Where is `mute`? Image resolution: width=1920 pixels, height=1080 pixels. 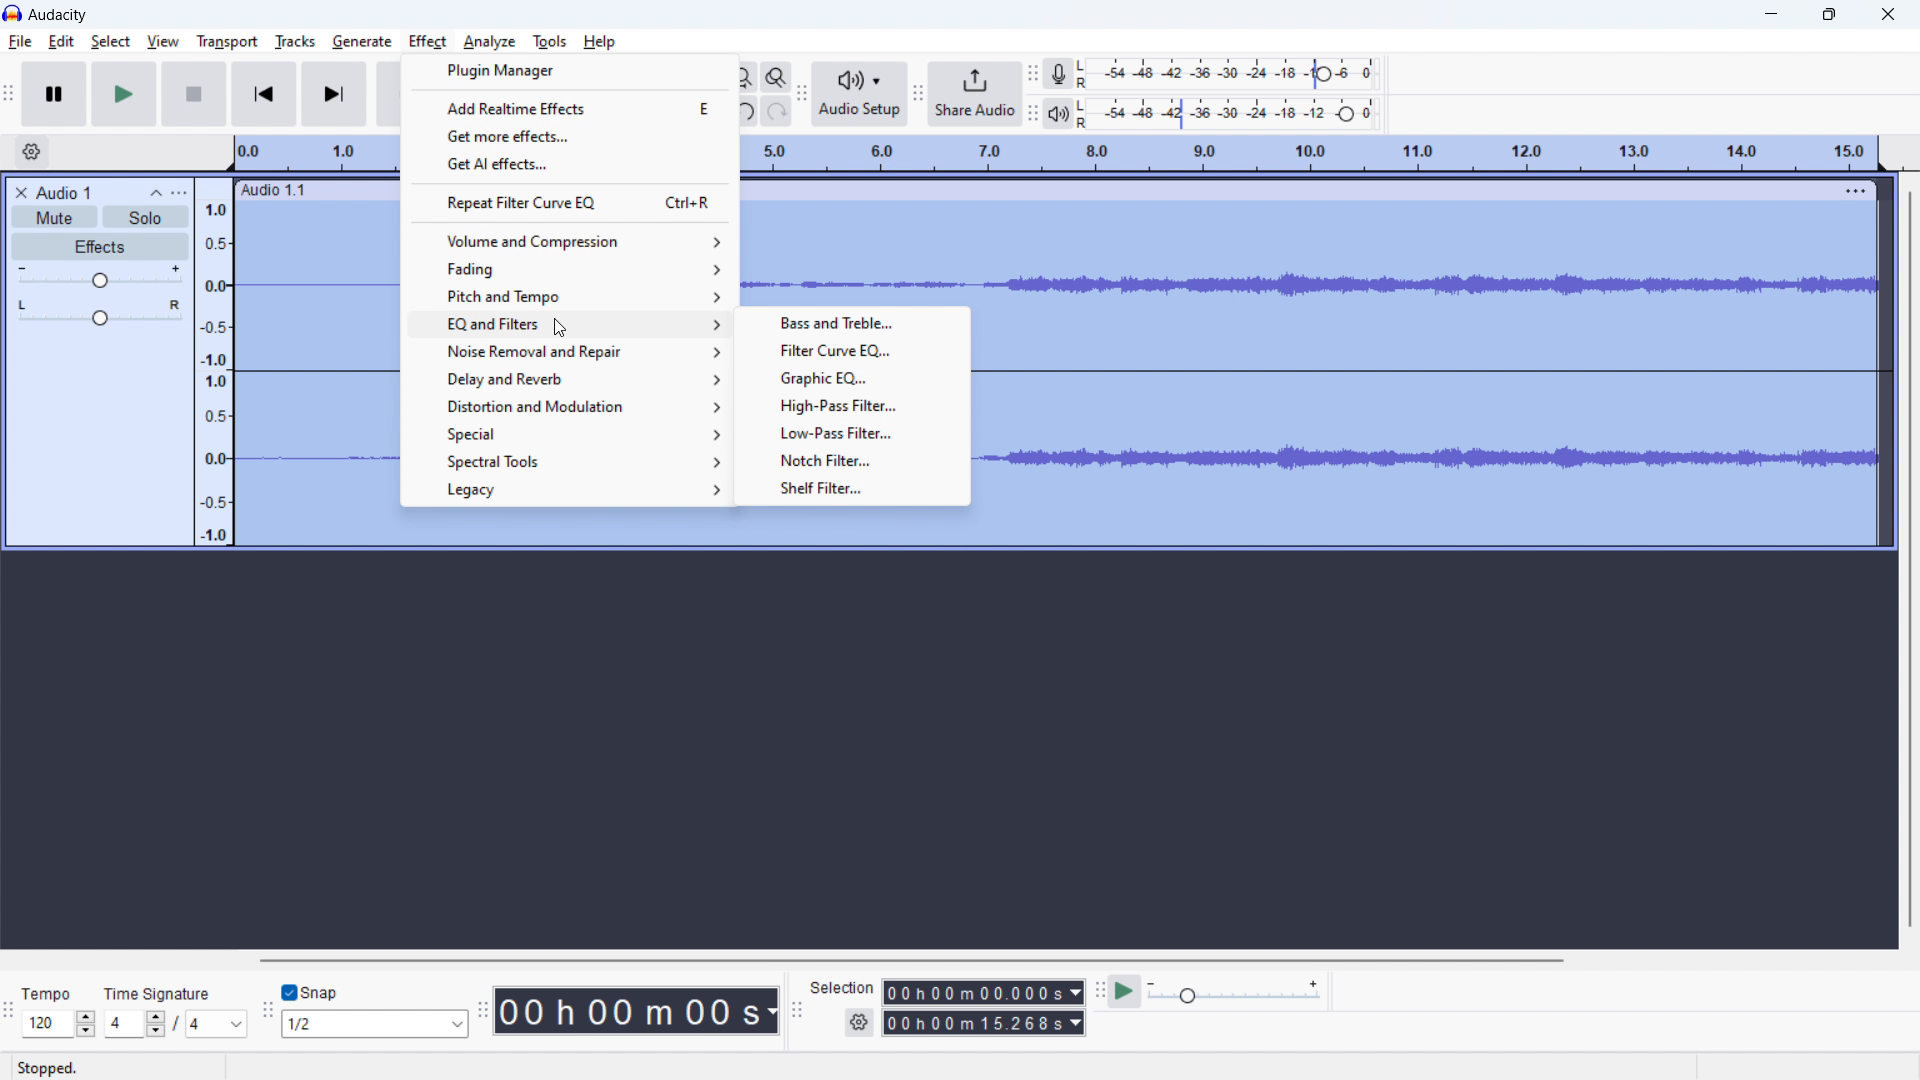 mute is located at coordinates (54, 216).